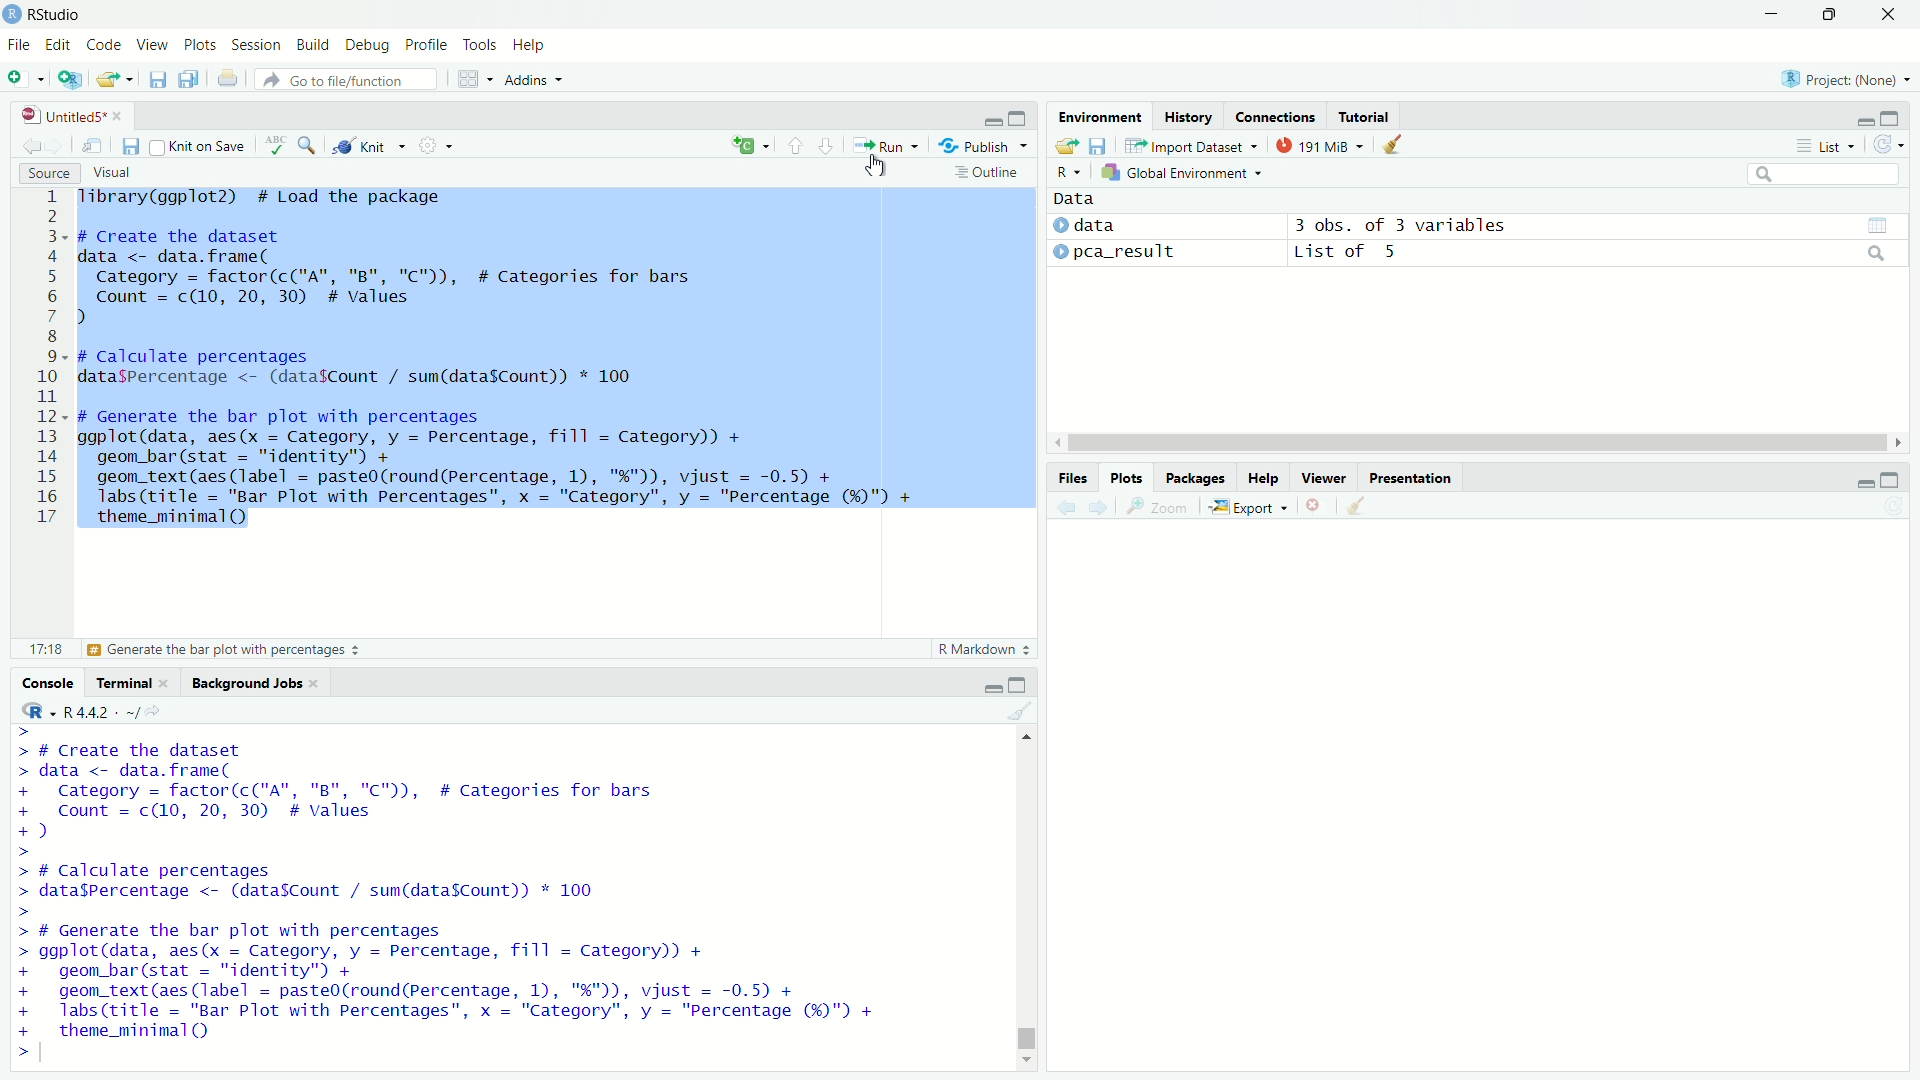 The width and height of the screenshot is (1920, 1080). I want to click on go to file/function, so click(348, 78).